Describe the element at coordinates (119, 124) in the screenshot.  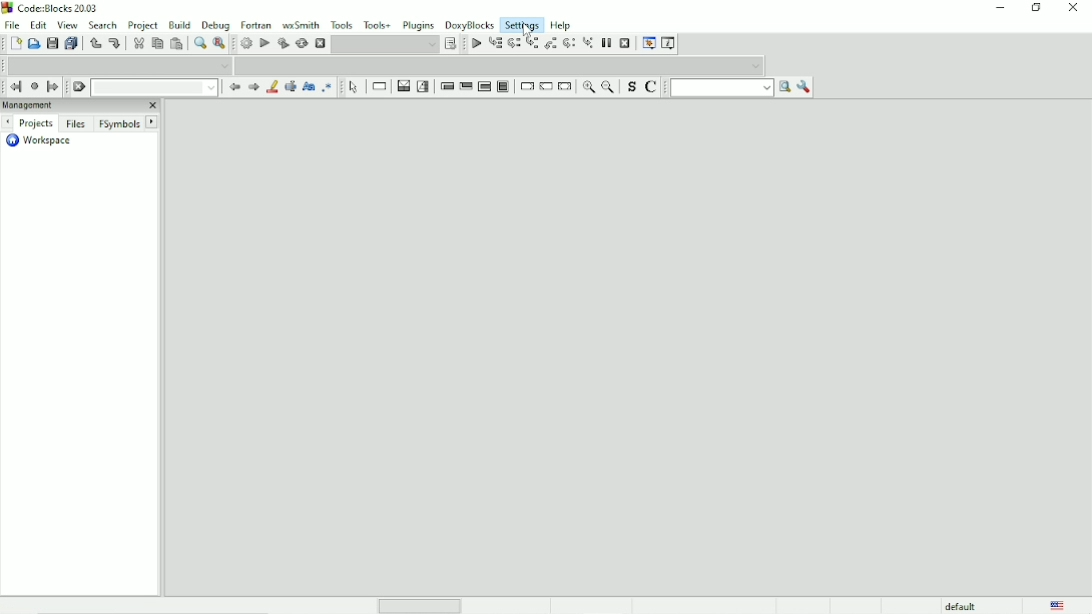
I see `FSymbols` at that location.